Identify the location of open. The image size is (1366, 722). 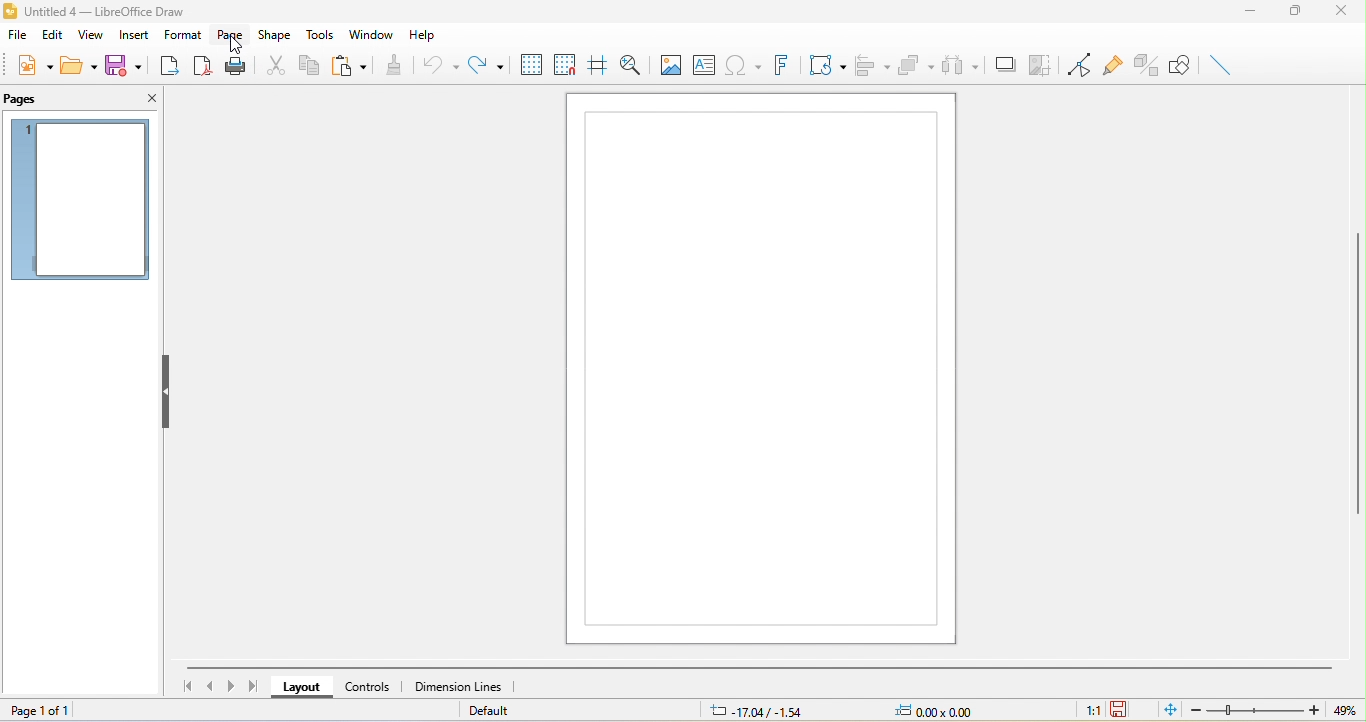
(82, 71).